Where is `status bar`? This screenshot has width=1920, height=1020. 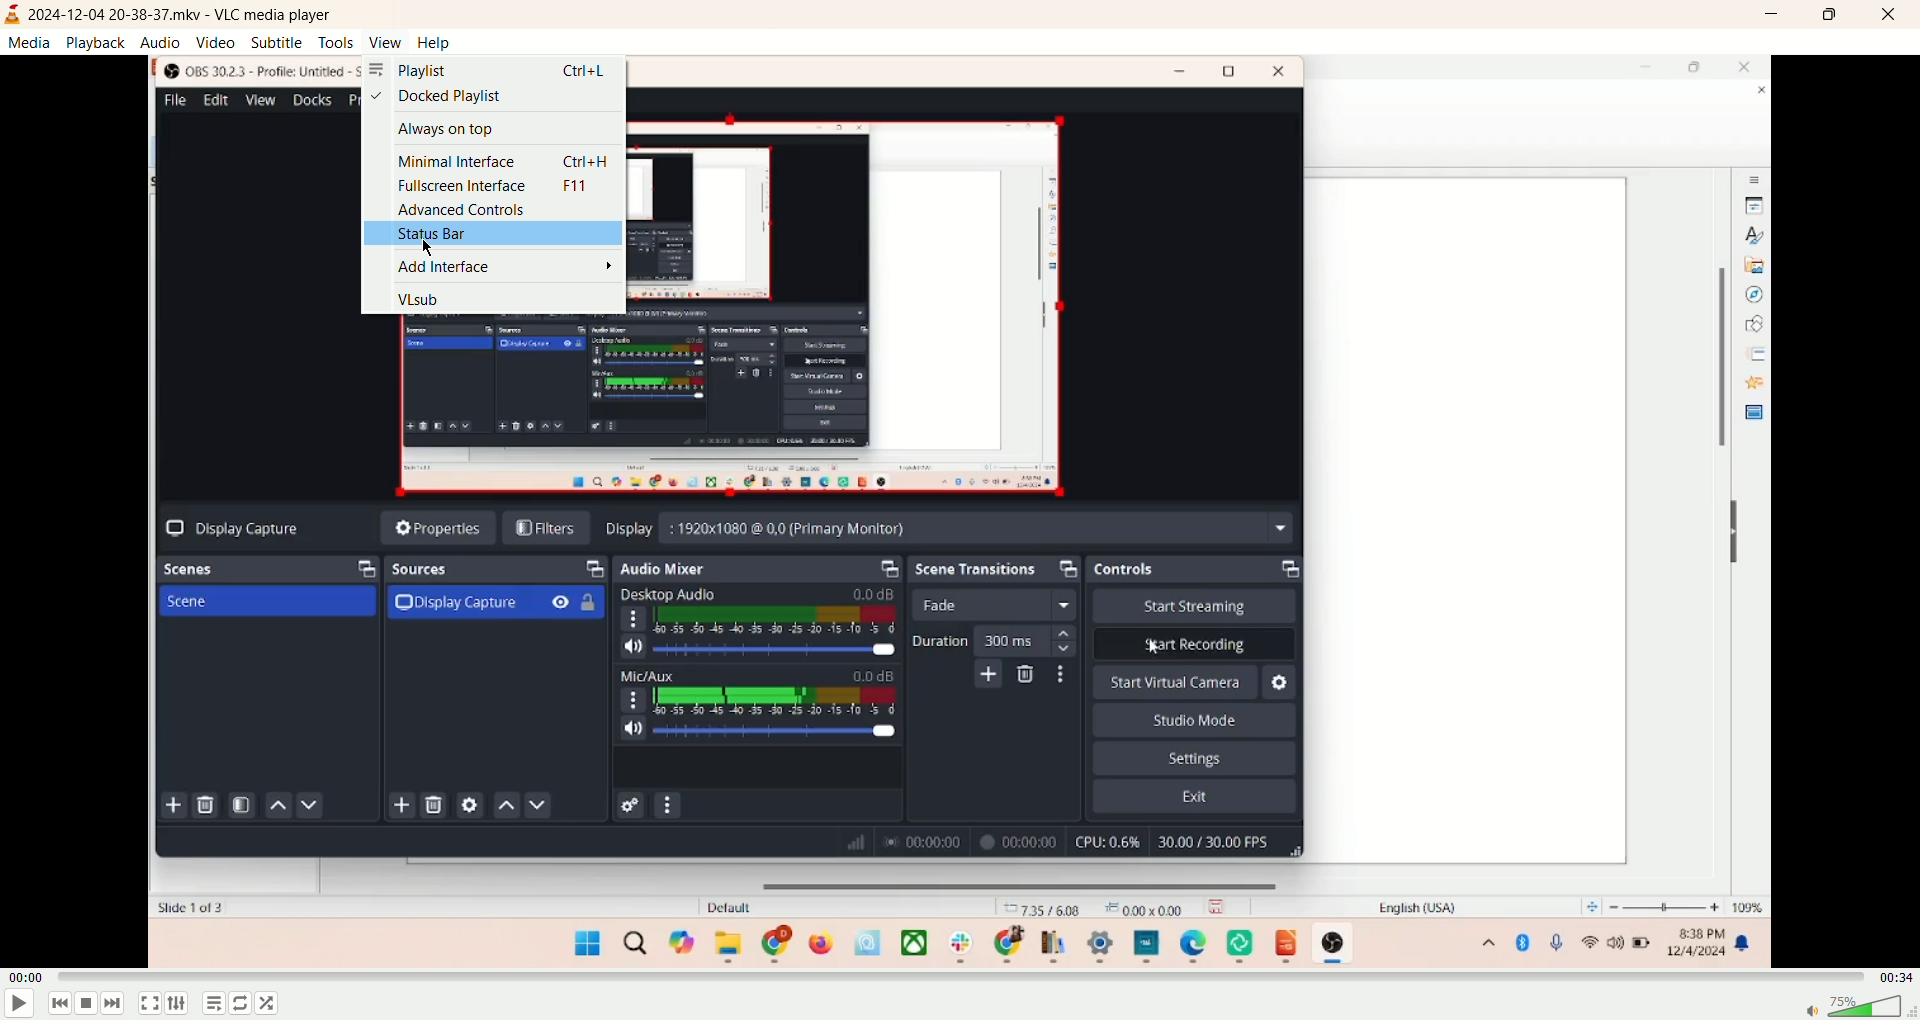 status bar is located at coordinates (491, 235).